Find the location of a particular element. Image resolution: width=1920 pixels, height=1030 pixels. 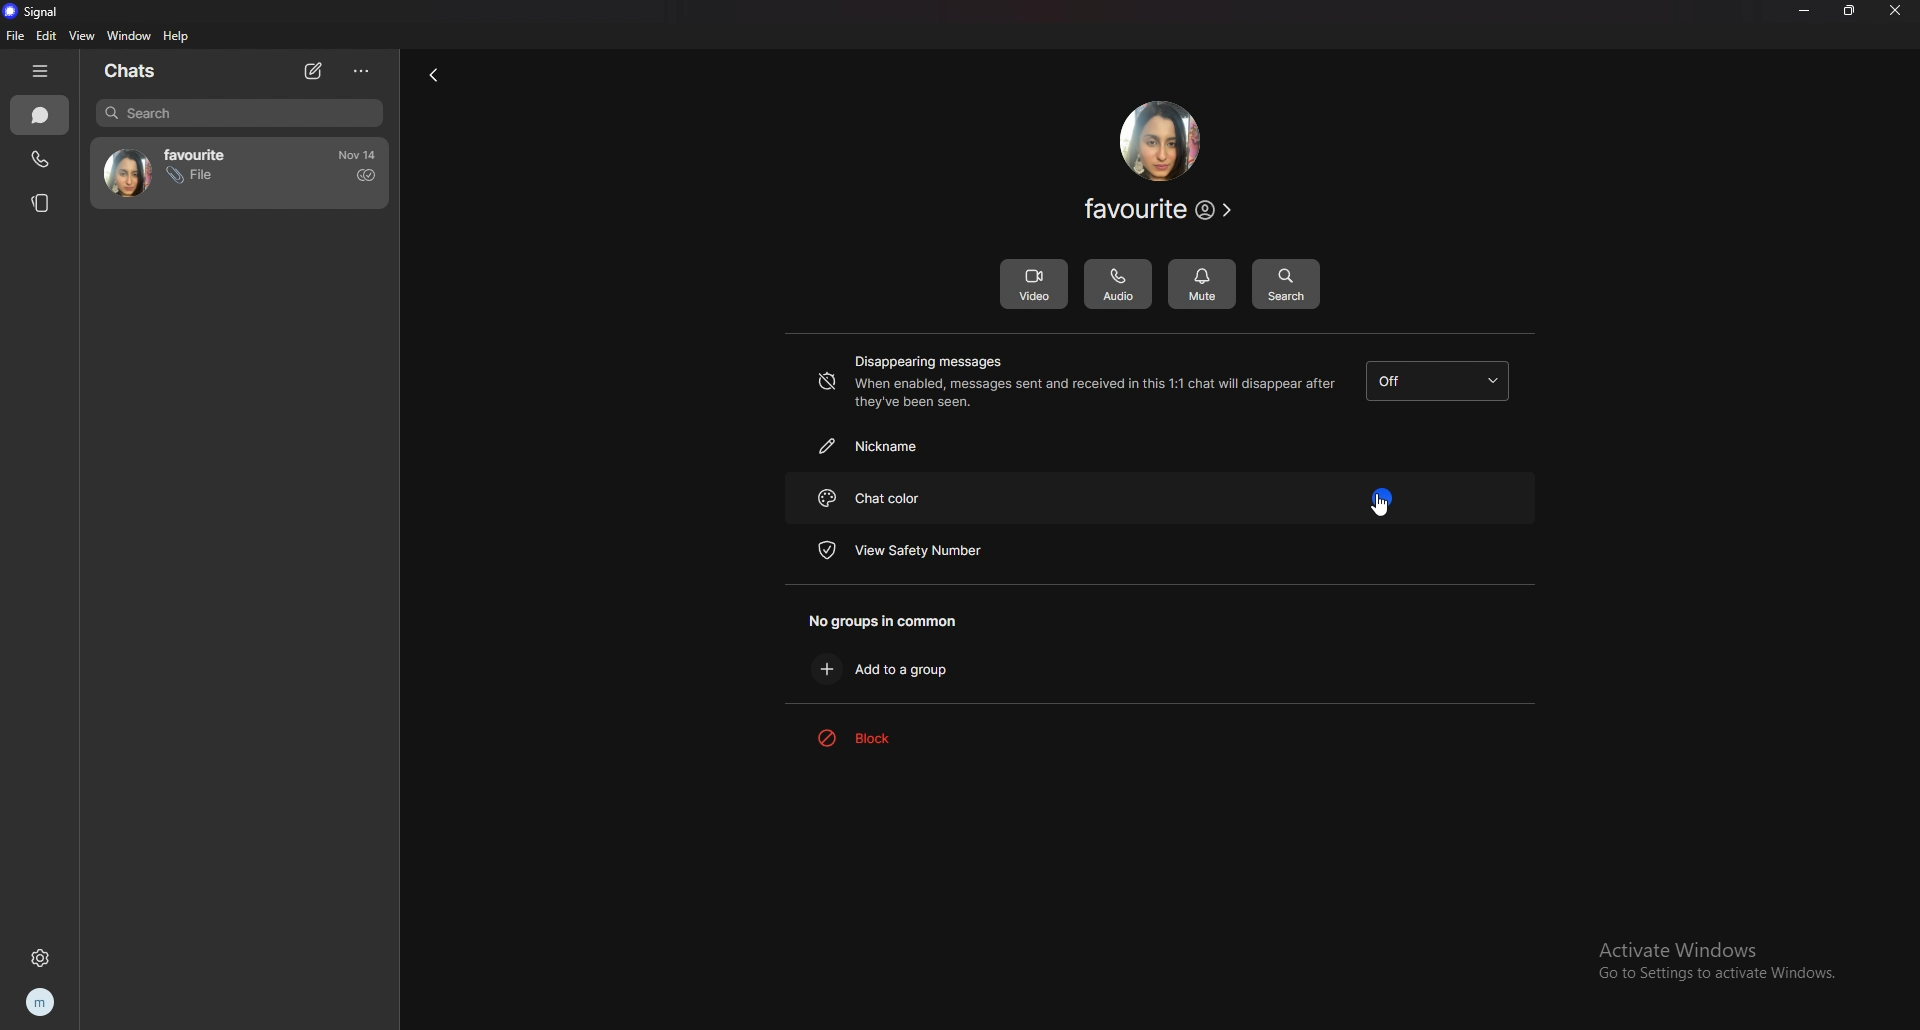

sent is located at coordinates (364, 175).